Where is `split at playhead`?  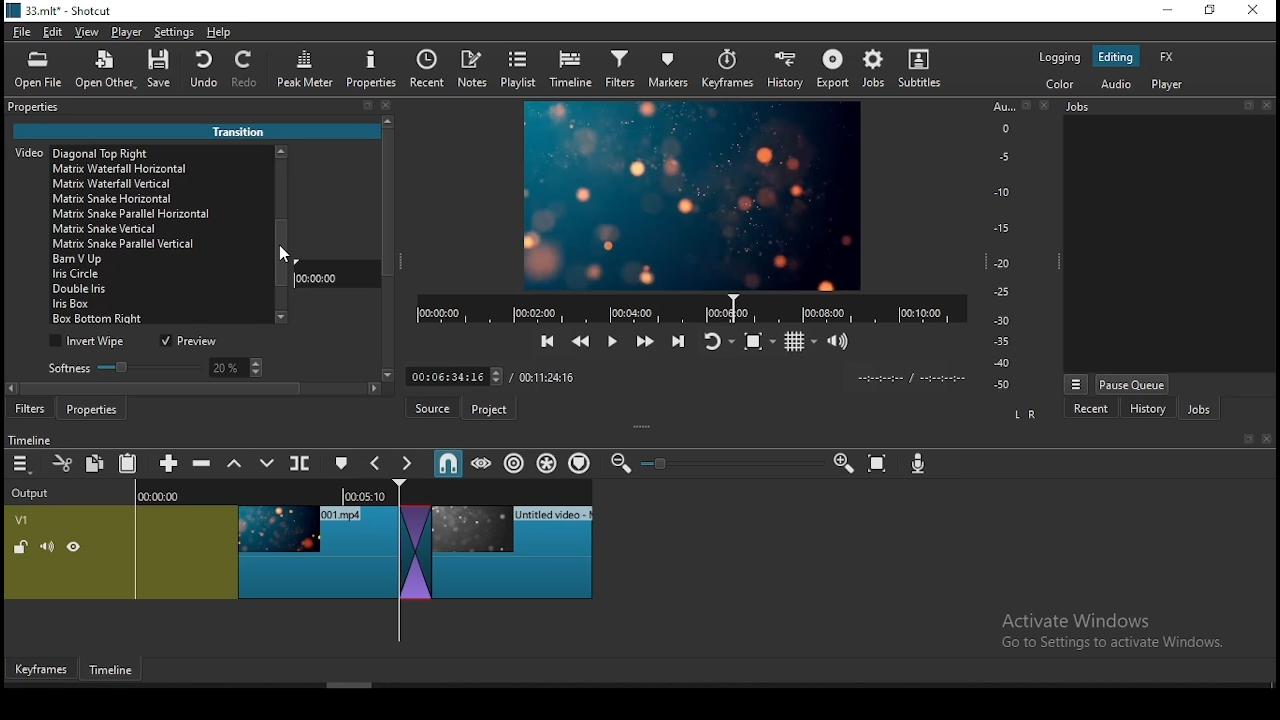
split at playhead is located at coordinates (302, 465).